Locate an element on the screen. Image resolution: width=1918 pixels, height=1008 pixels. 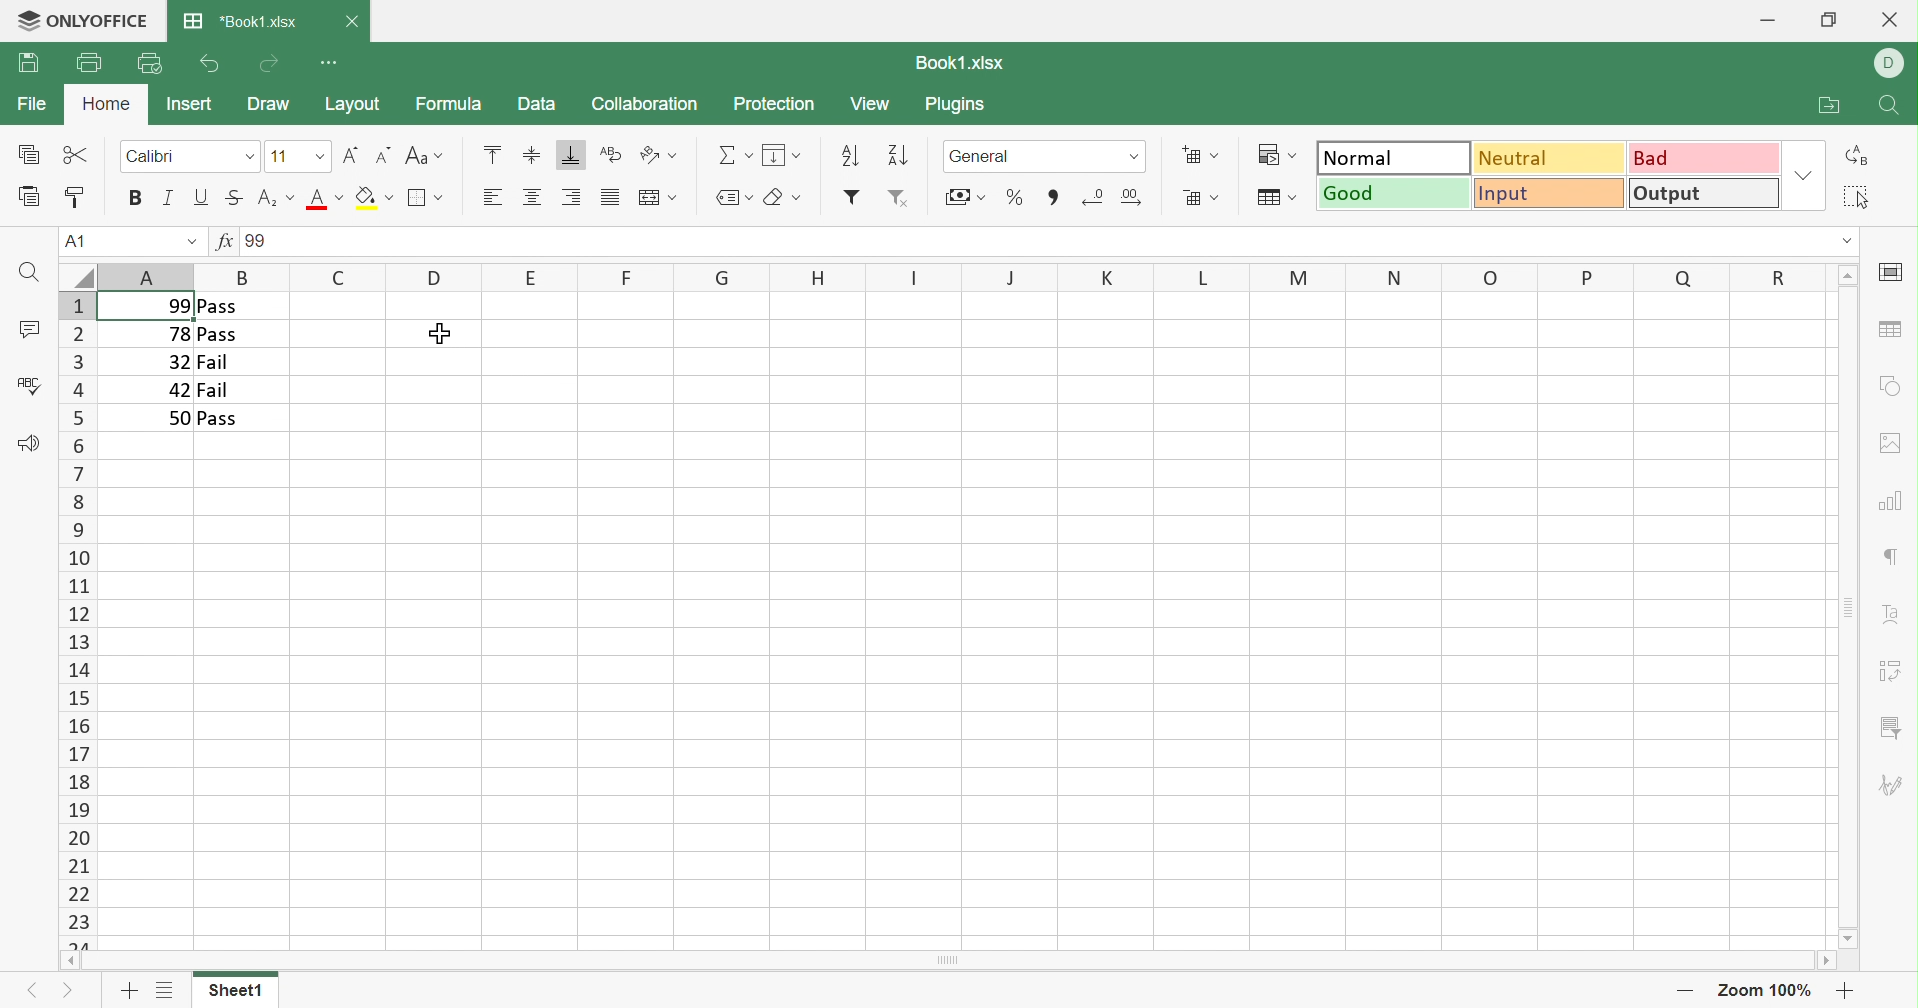
Bad is located at coordinates (1706, 156).